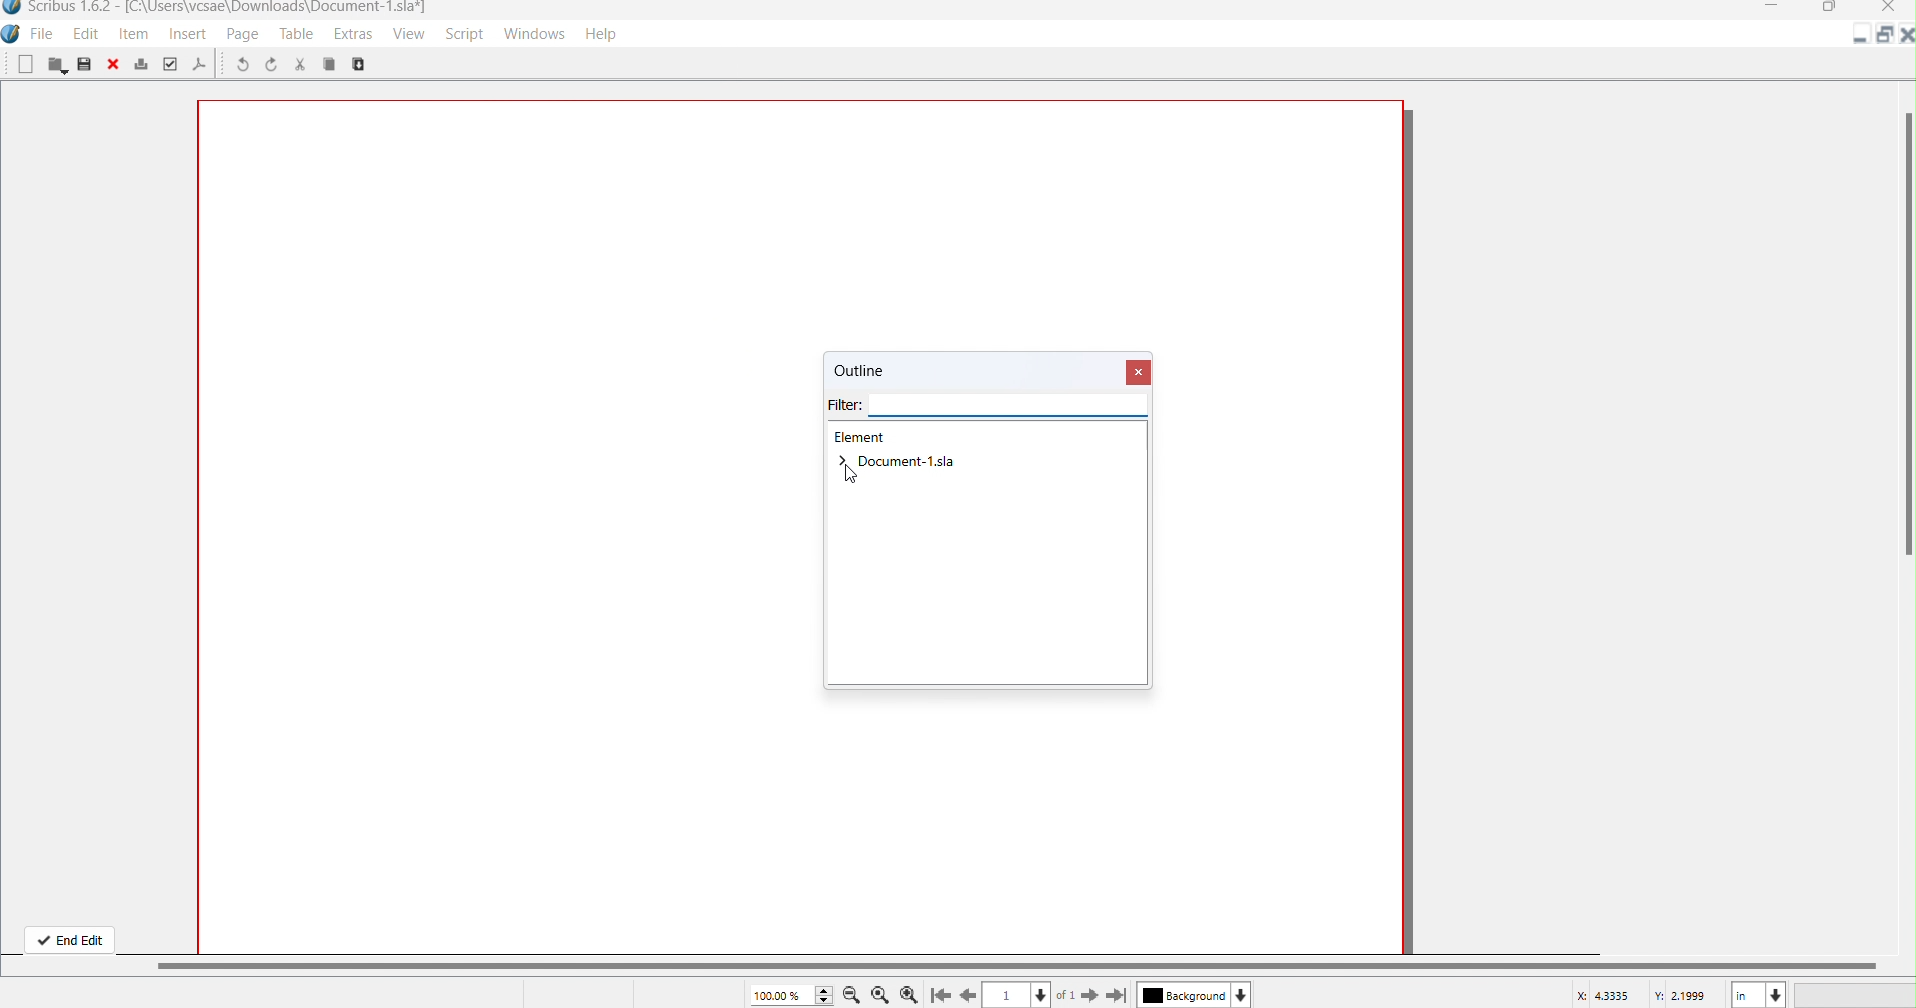  Describe the element at coordinates (880, 373) in the screenshot. I see `Outline` at that location.